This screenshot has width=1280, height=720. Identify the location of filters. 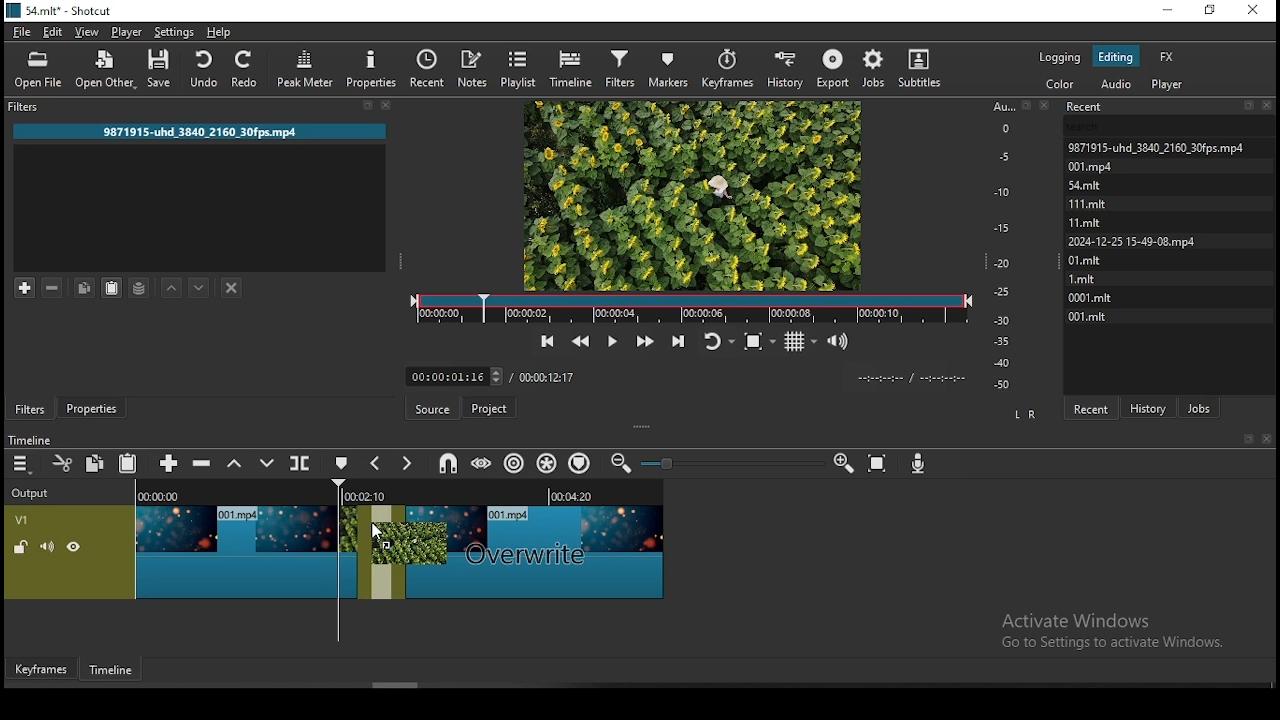
(30, 408).